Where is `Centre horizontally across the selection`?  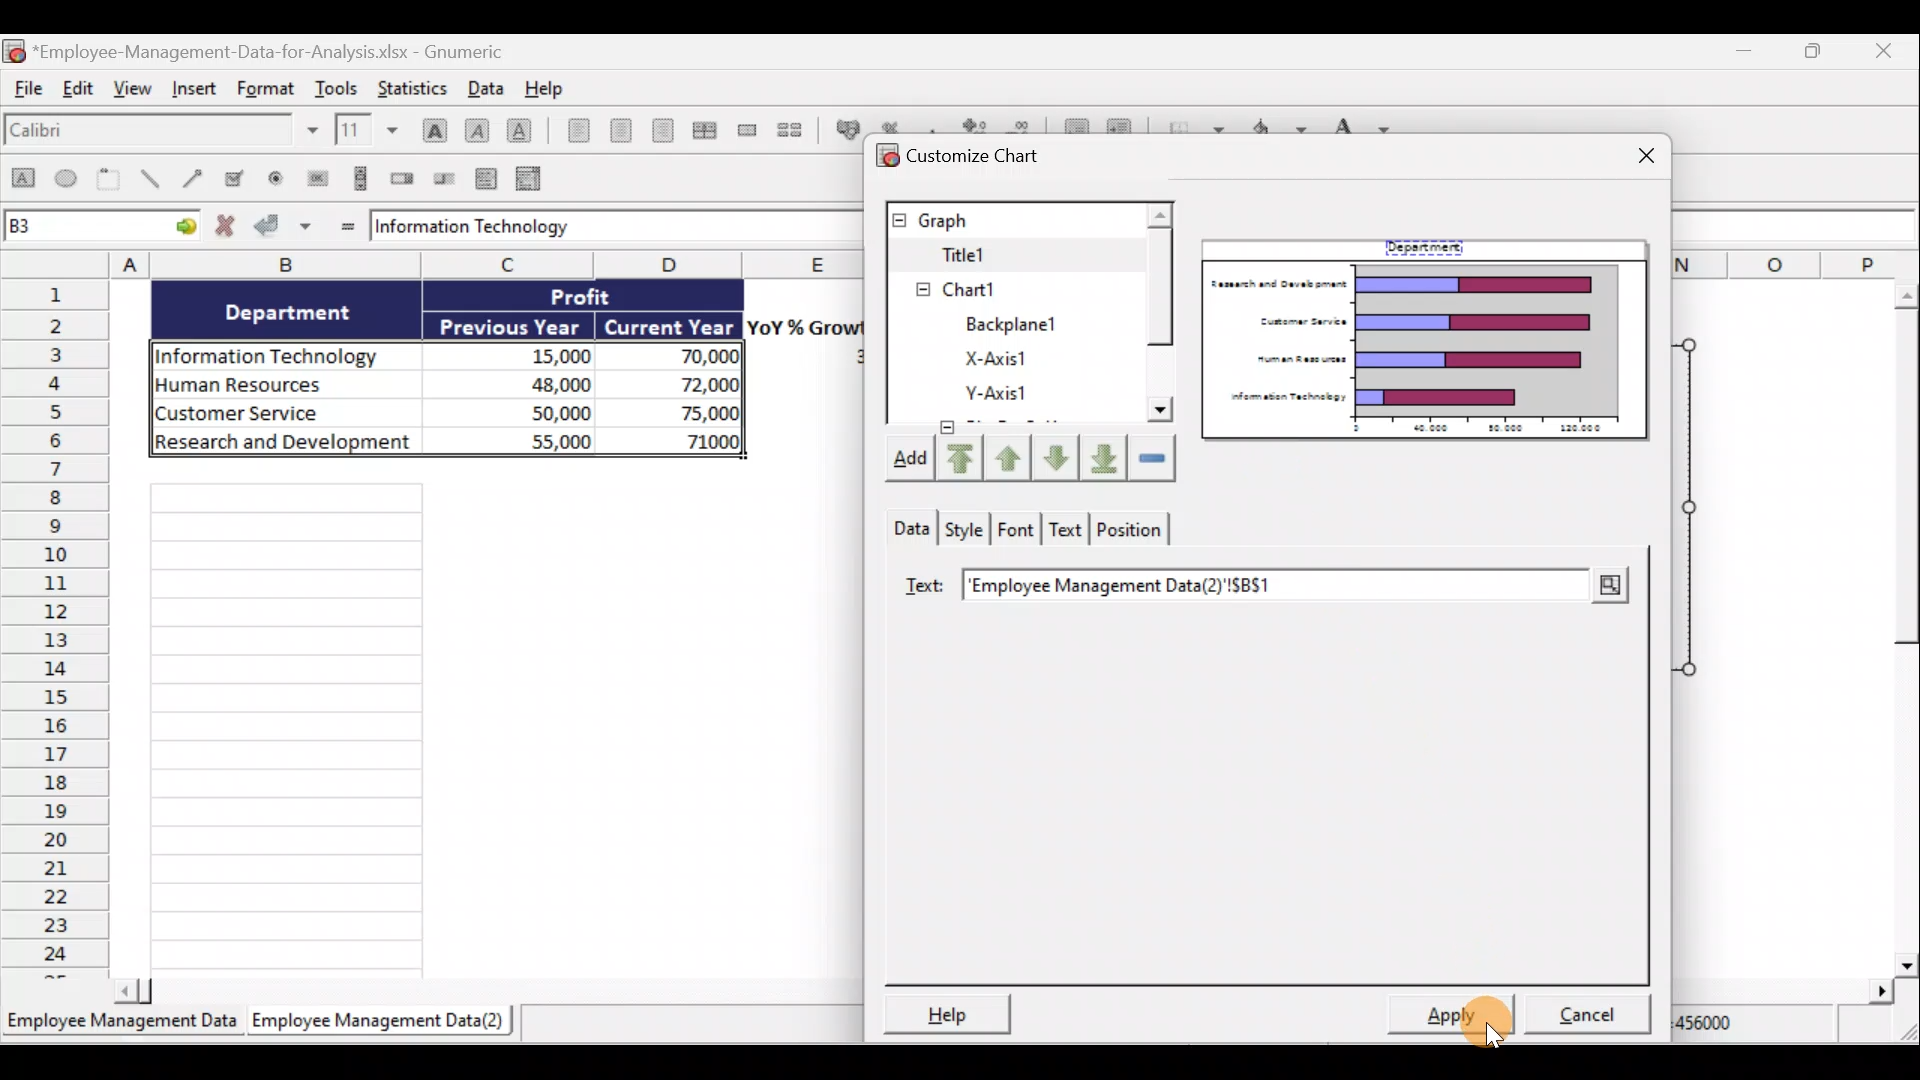 Centre horizontally across the selection is located at coordinates (704, 127).